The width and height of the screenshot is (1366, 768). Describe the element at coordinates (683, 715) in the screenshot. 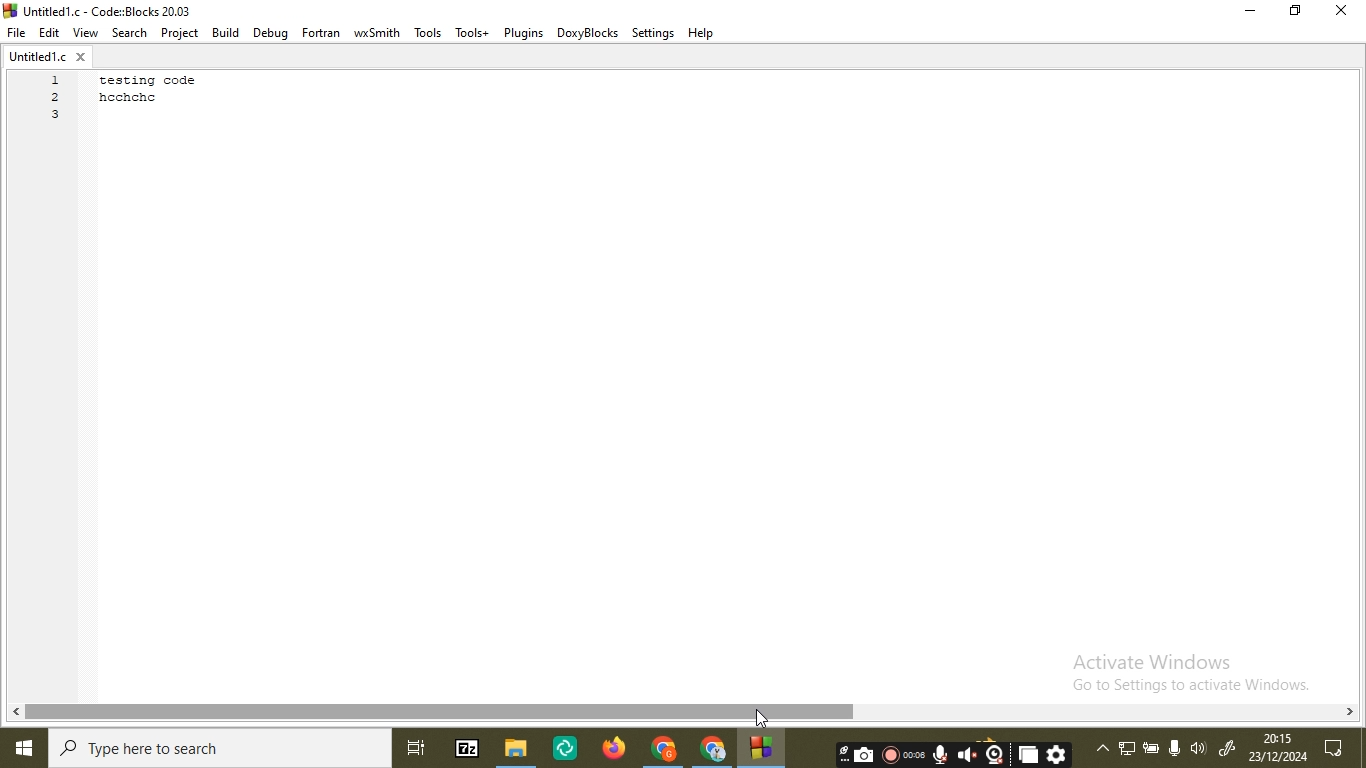

I see `scroll bar` at that location.